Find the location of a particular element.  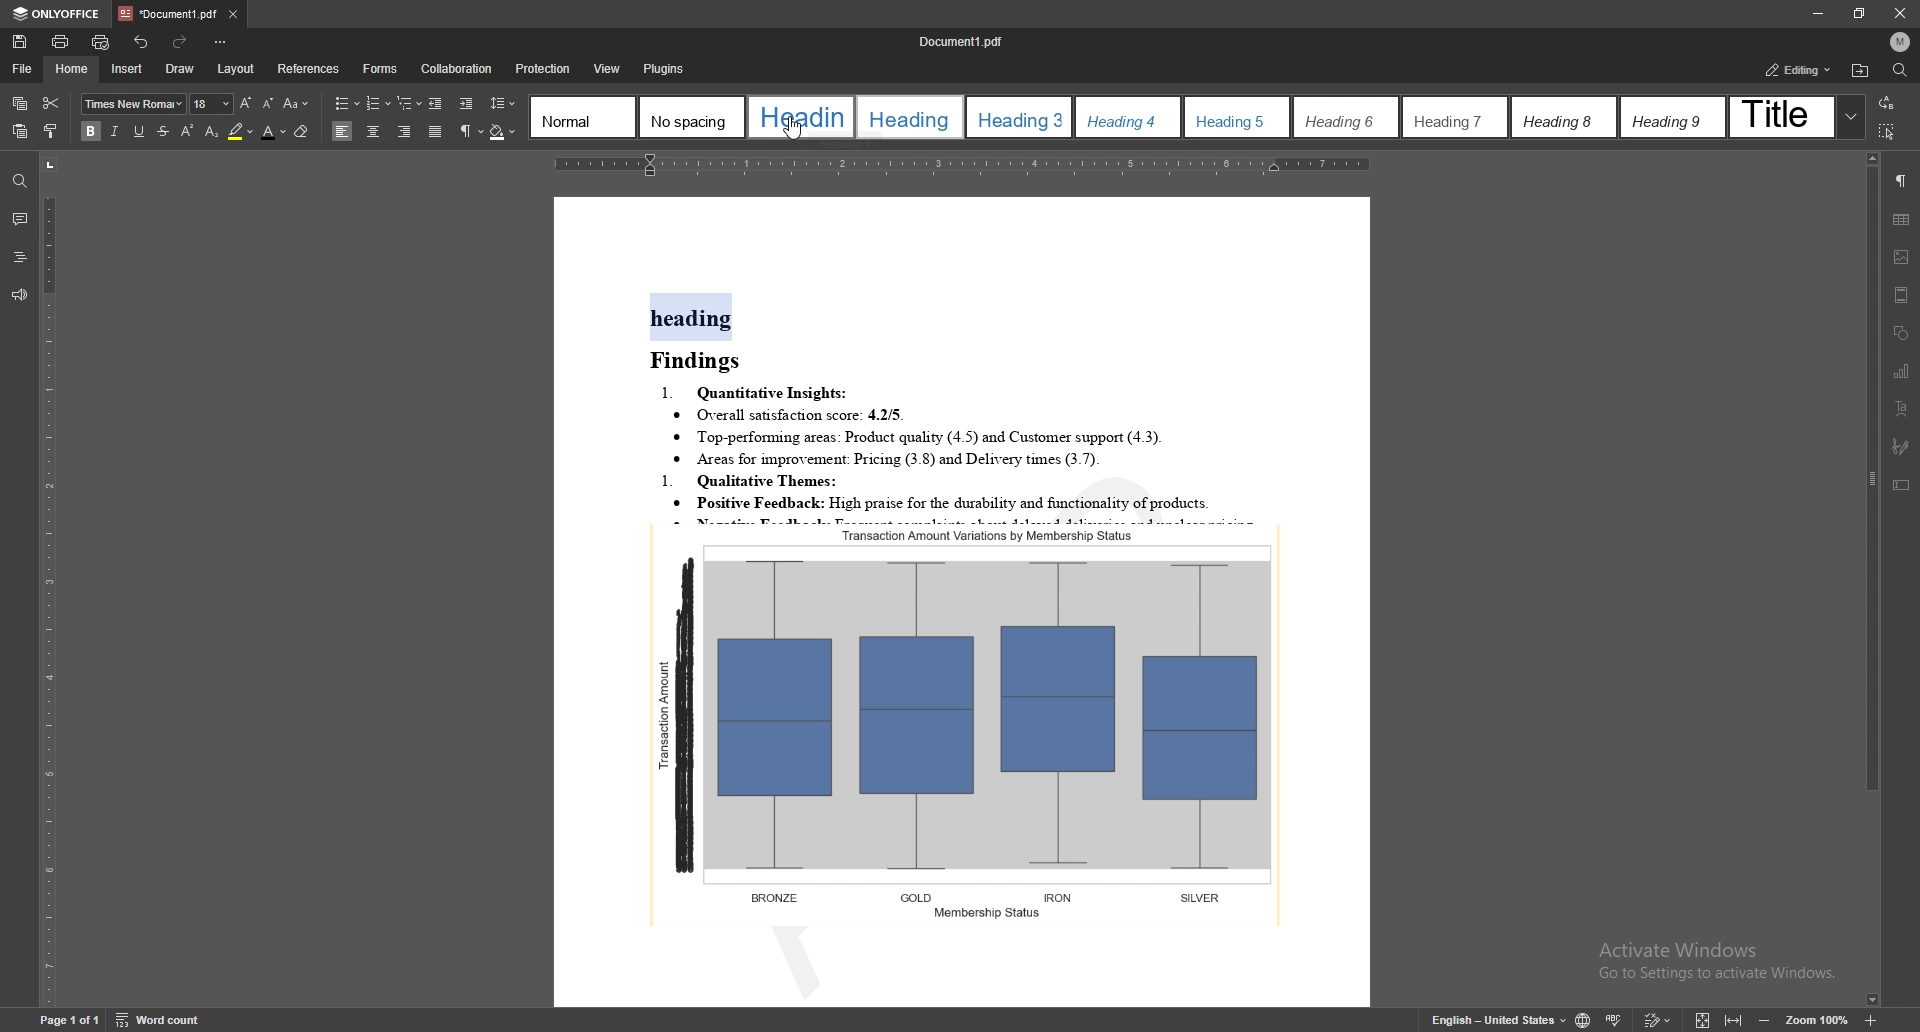

numbering is located at coordinates (379, 103).